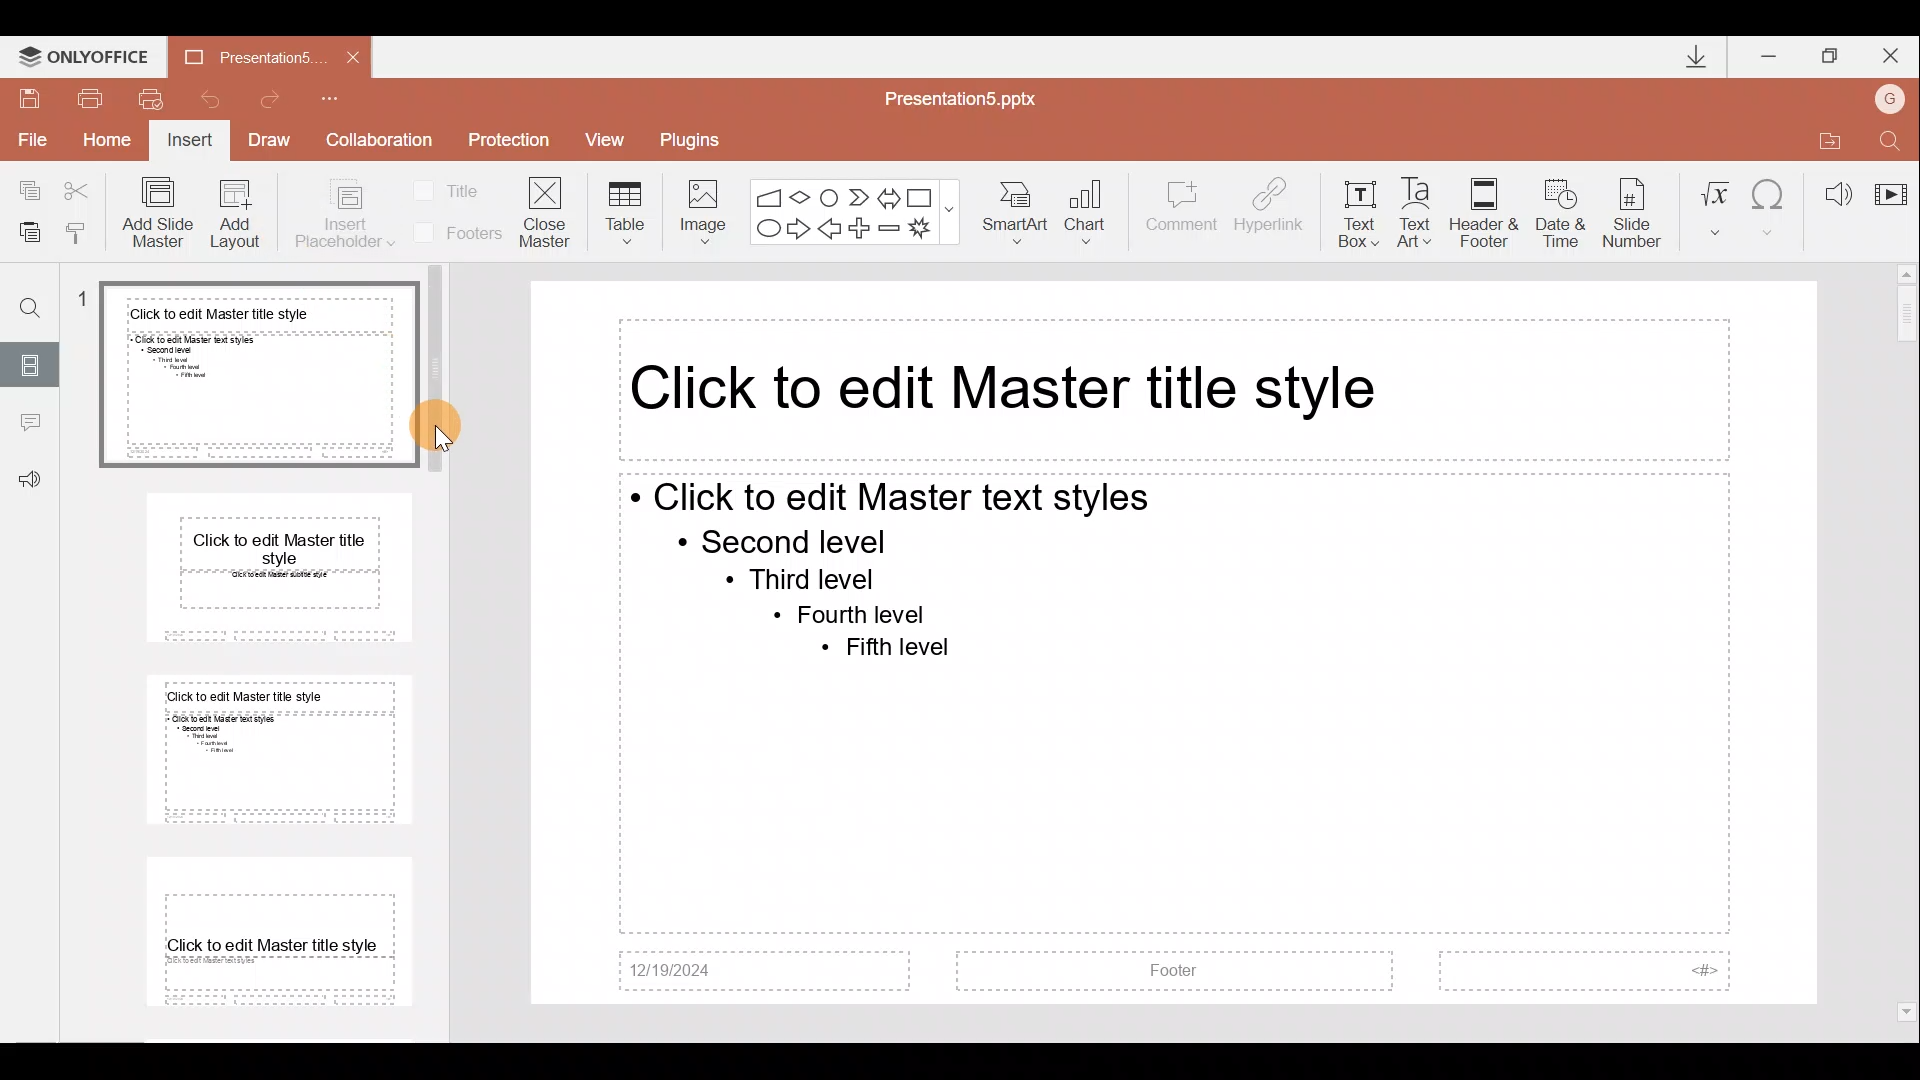  What do you see at coordinates (863, 226) in the screenshot?
I see `Plus` at bounding box center [863, 226].